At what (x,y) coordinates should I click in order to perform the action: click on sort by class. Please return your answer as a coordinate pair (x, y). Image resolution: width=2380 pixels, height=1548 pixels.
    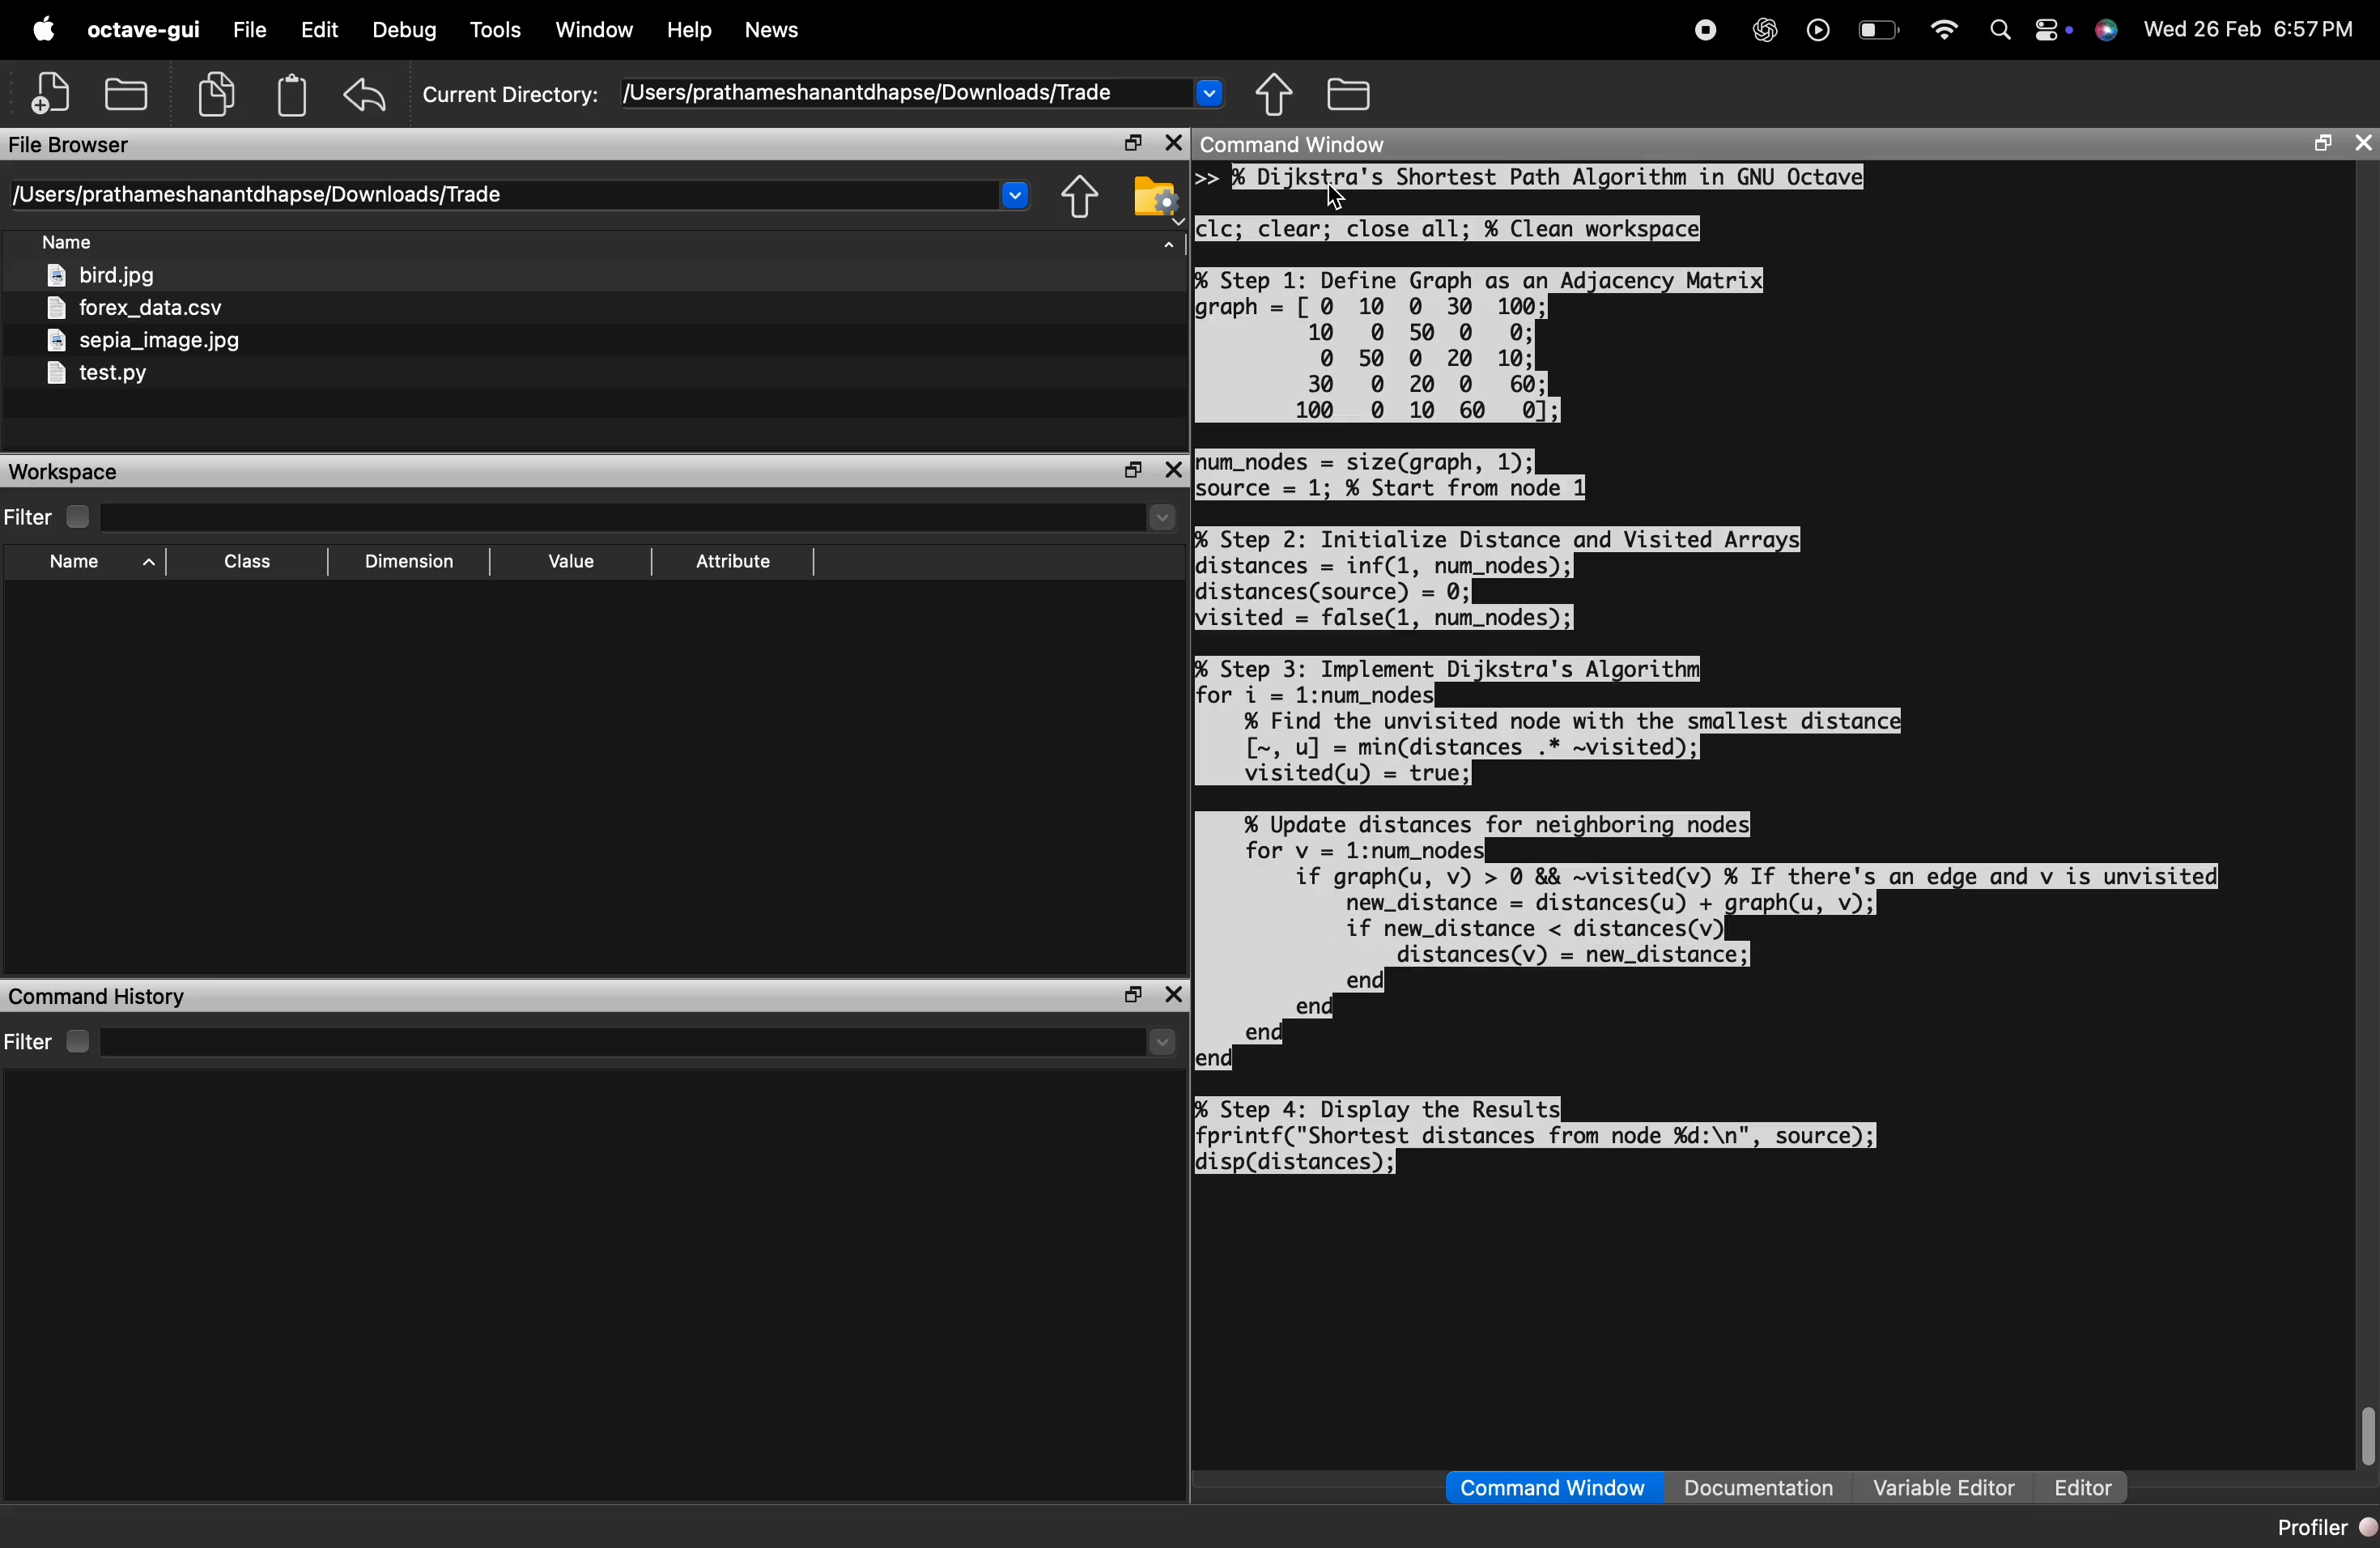
    Looking at the image, I should click on (251, 563).